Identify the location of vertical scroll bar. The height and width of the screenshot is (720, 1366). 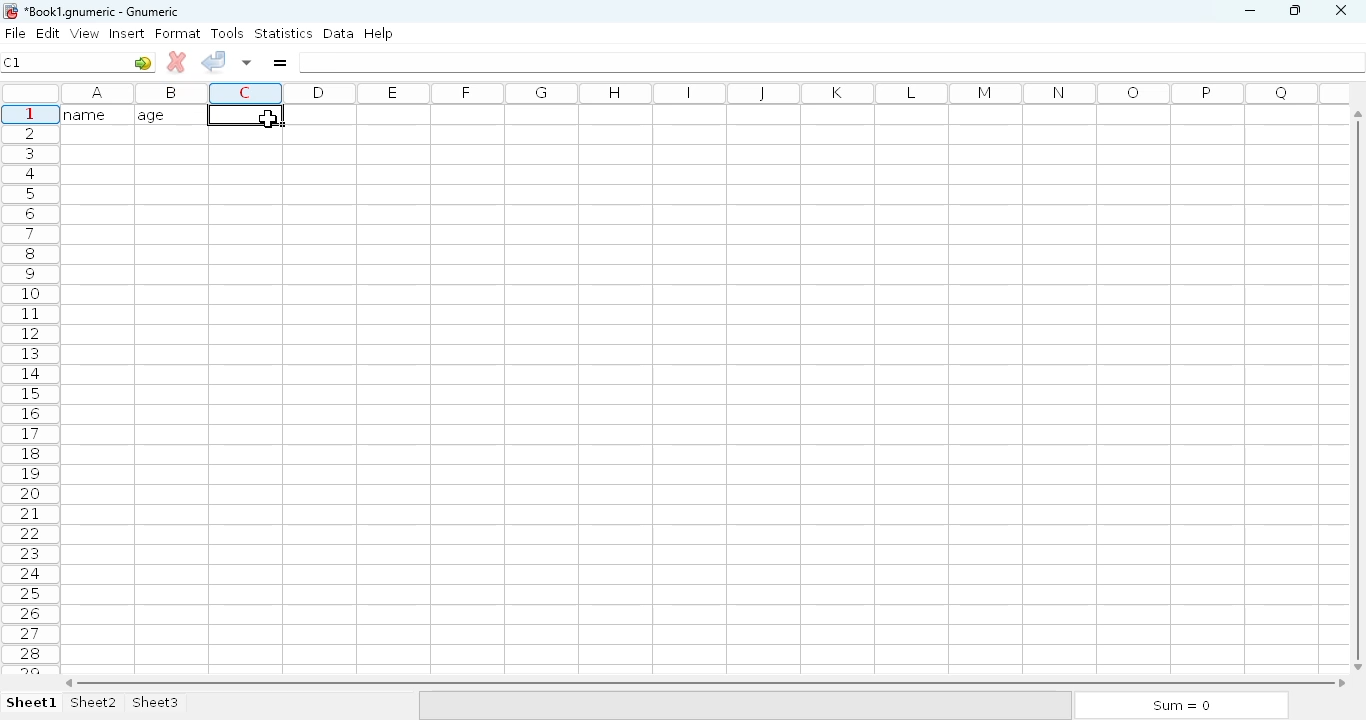
(1361, 389).